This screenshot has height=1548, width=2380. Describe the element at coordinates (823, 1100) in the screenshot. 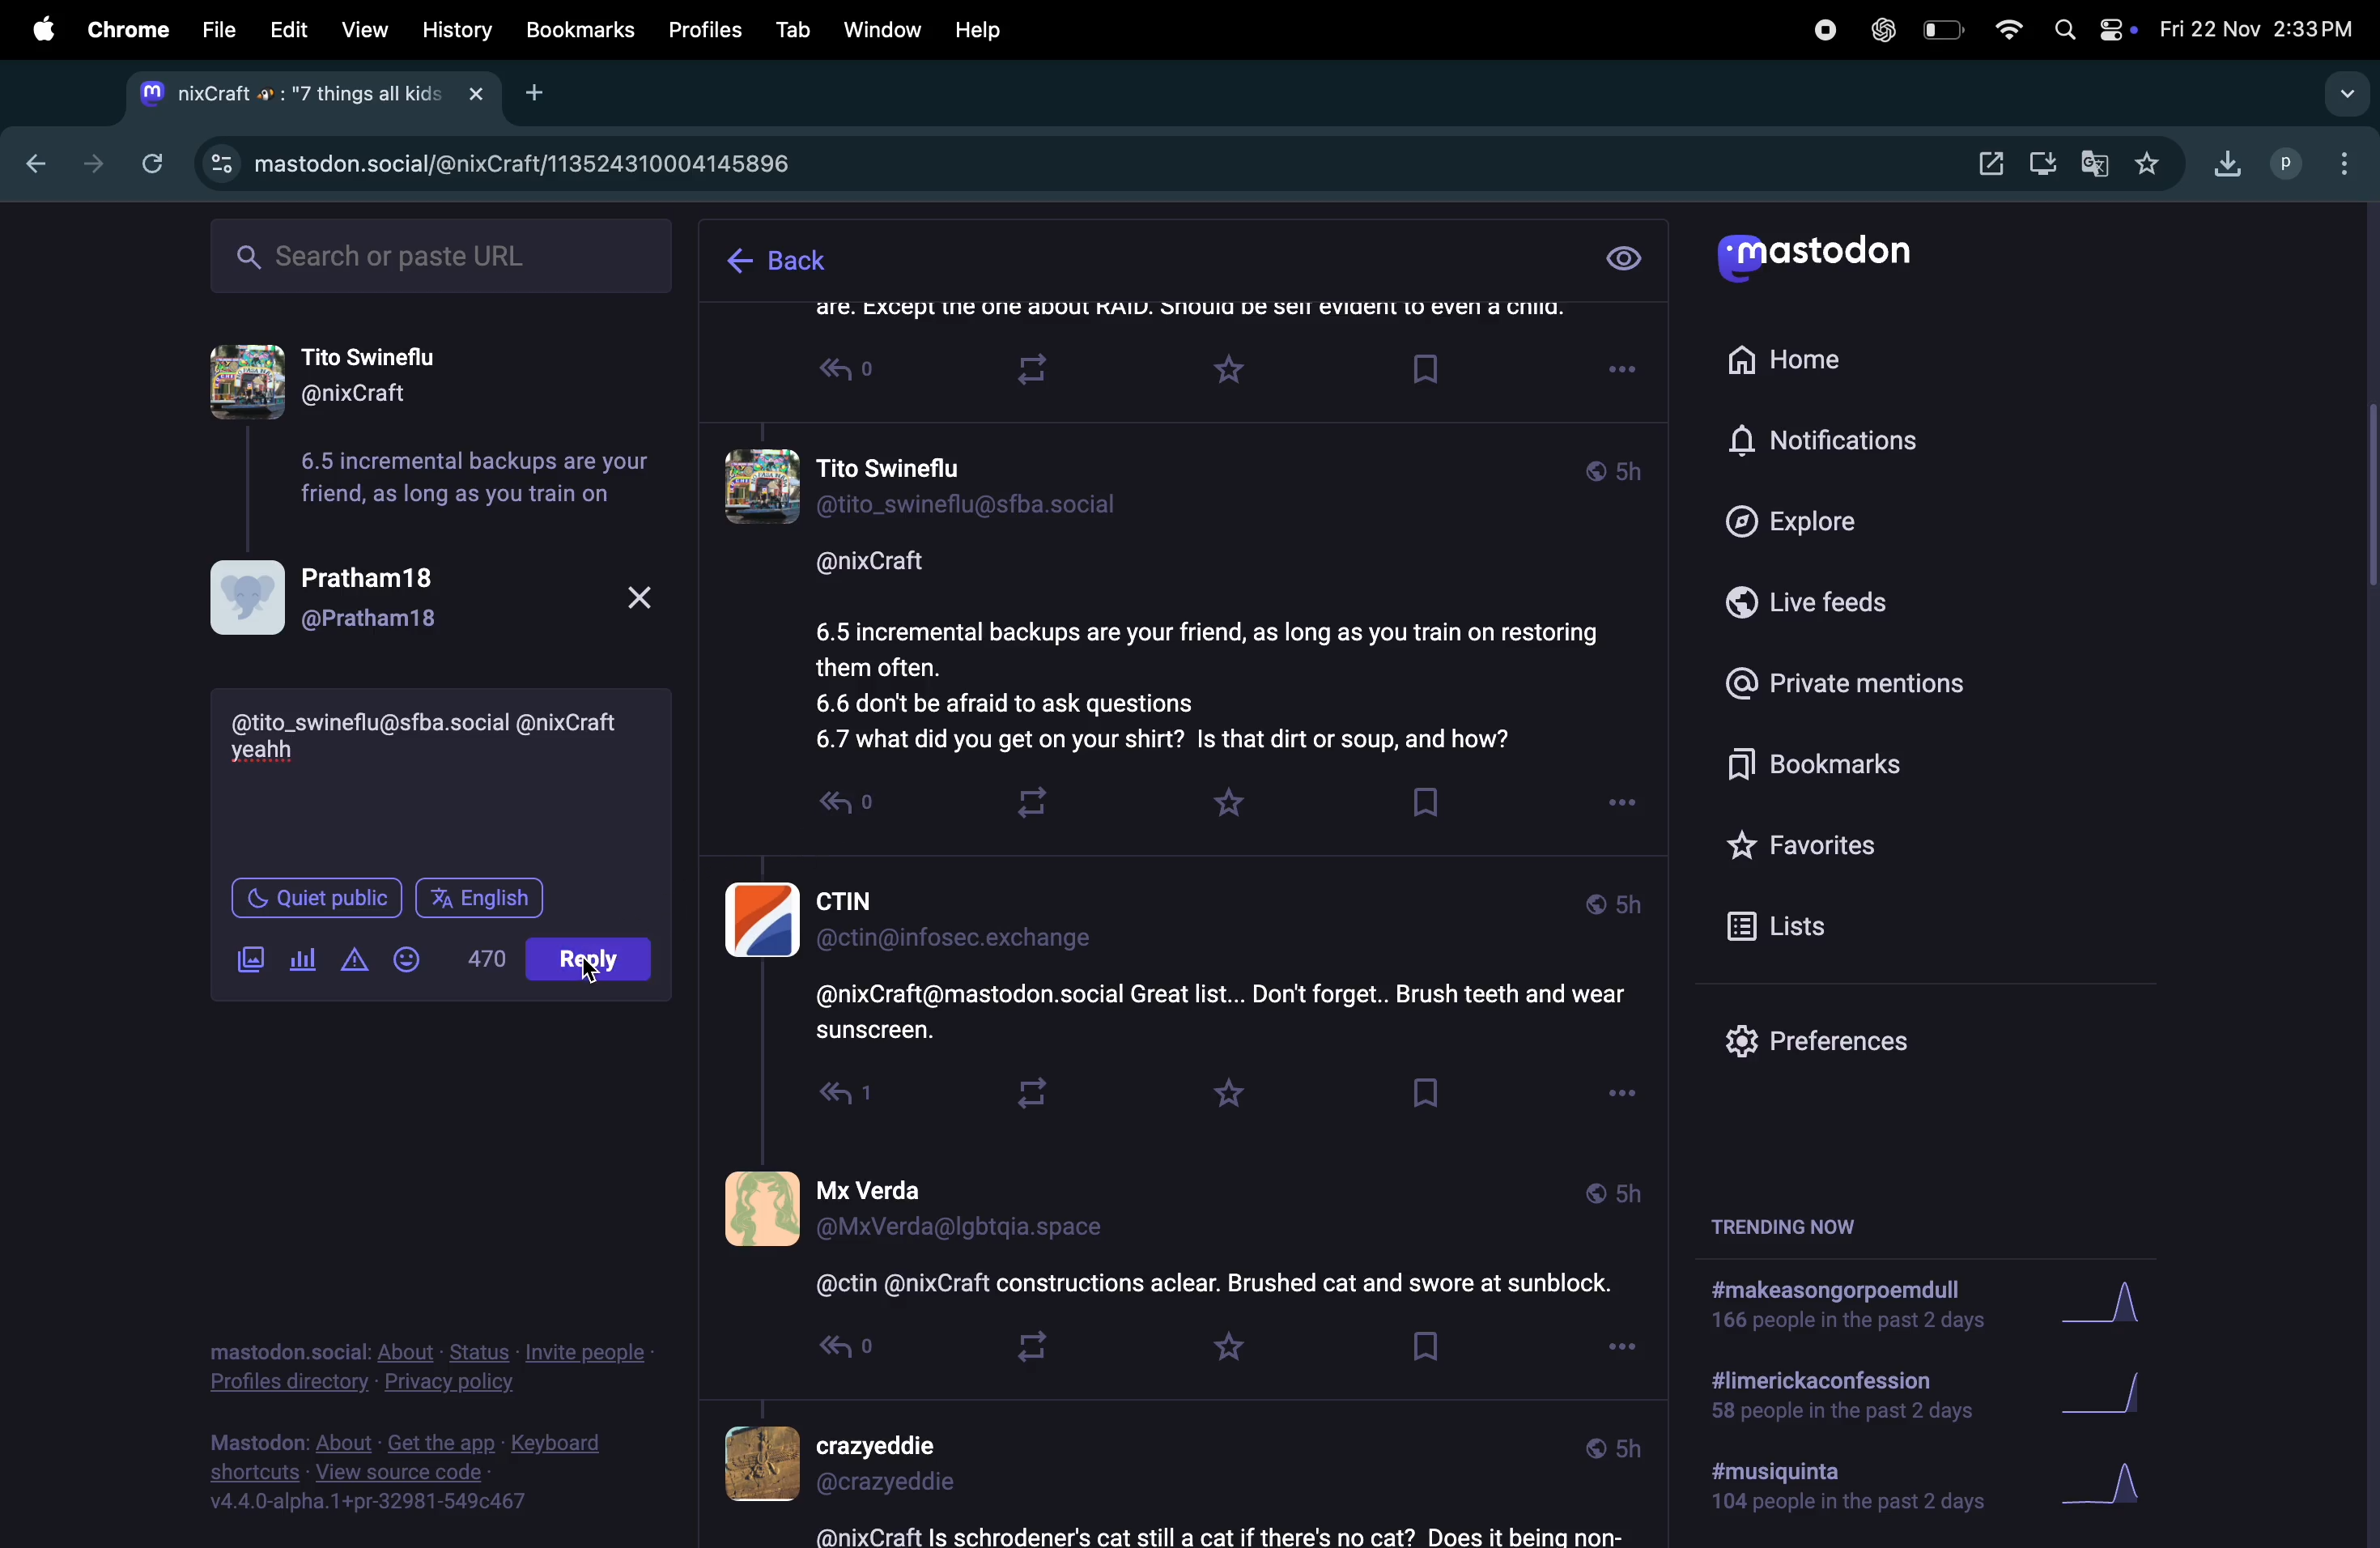

I see `Read` at that location.